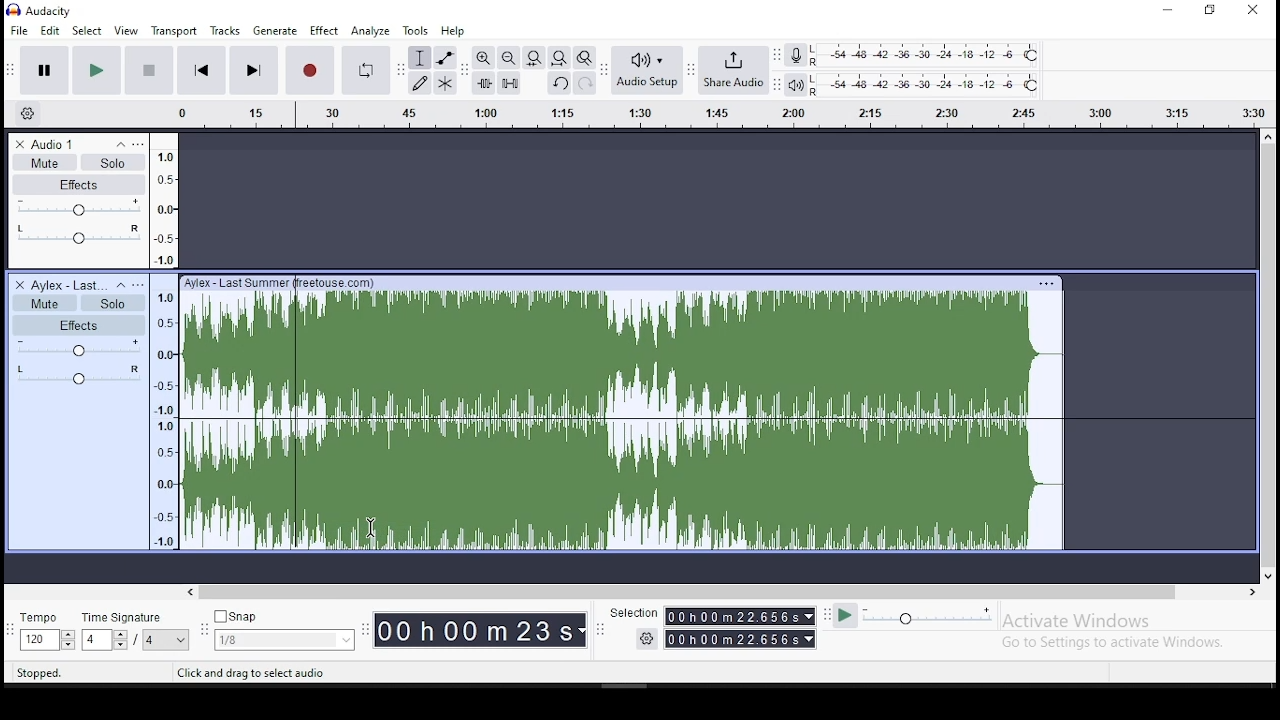  Describe the element at coordinates (818, 78) in the screenshot. I see `L` at that location.